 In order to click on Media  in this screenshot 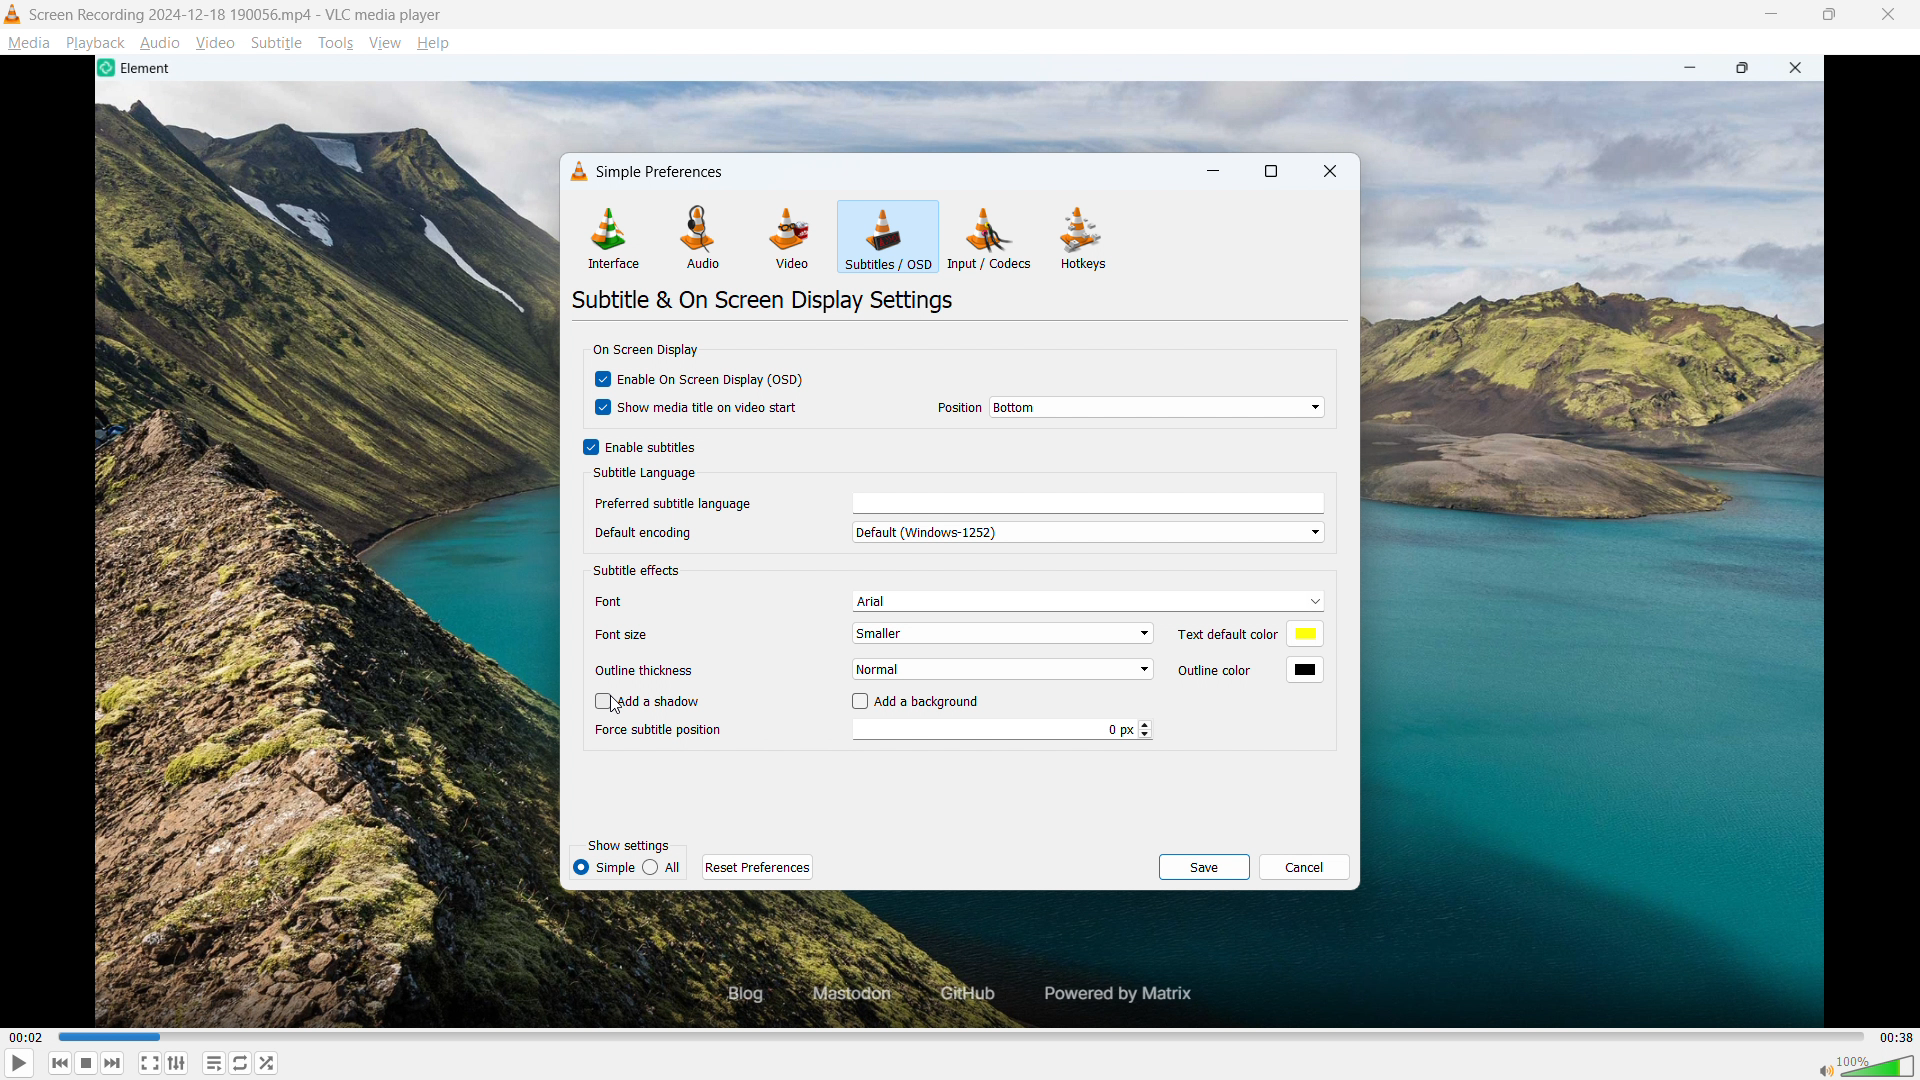, I will do `click(28, 44)`.